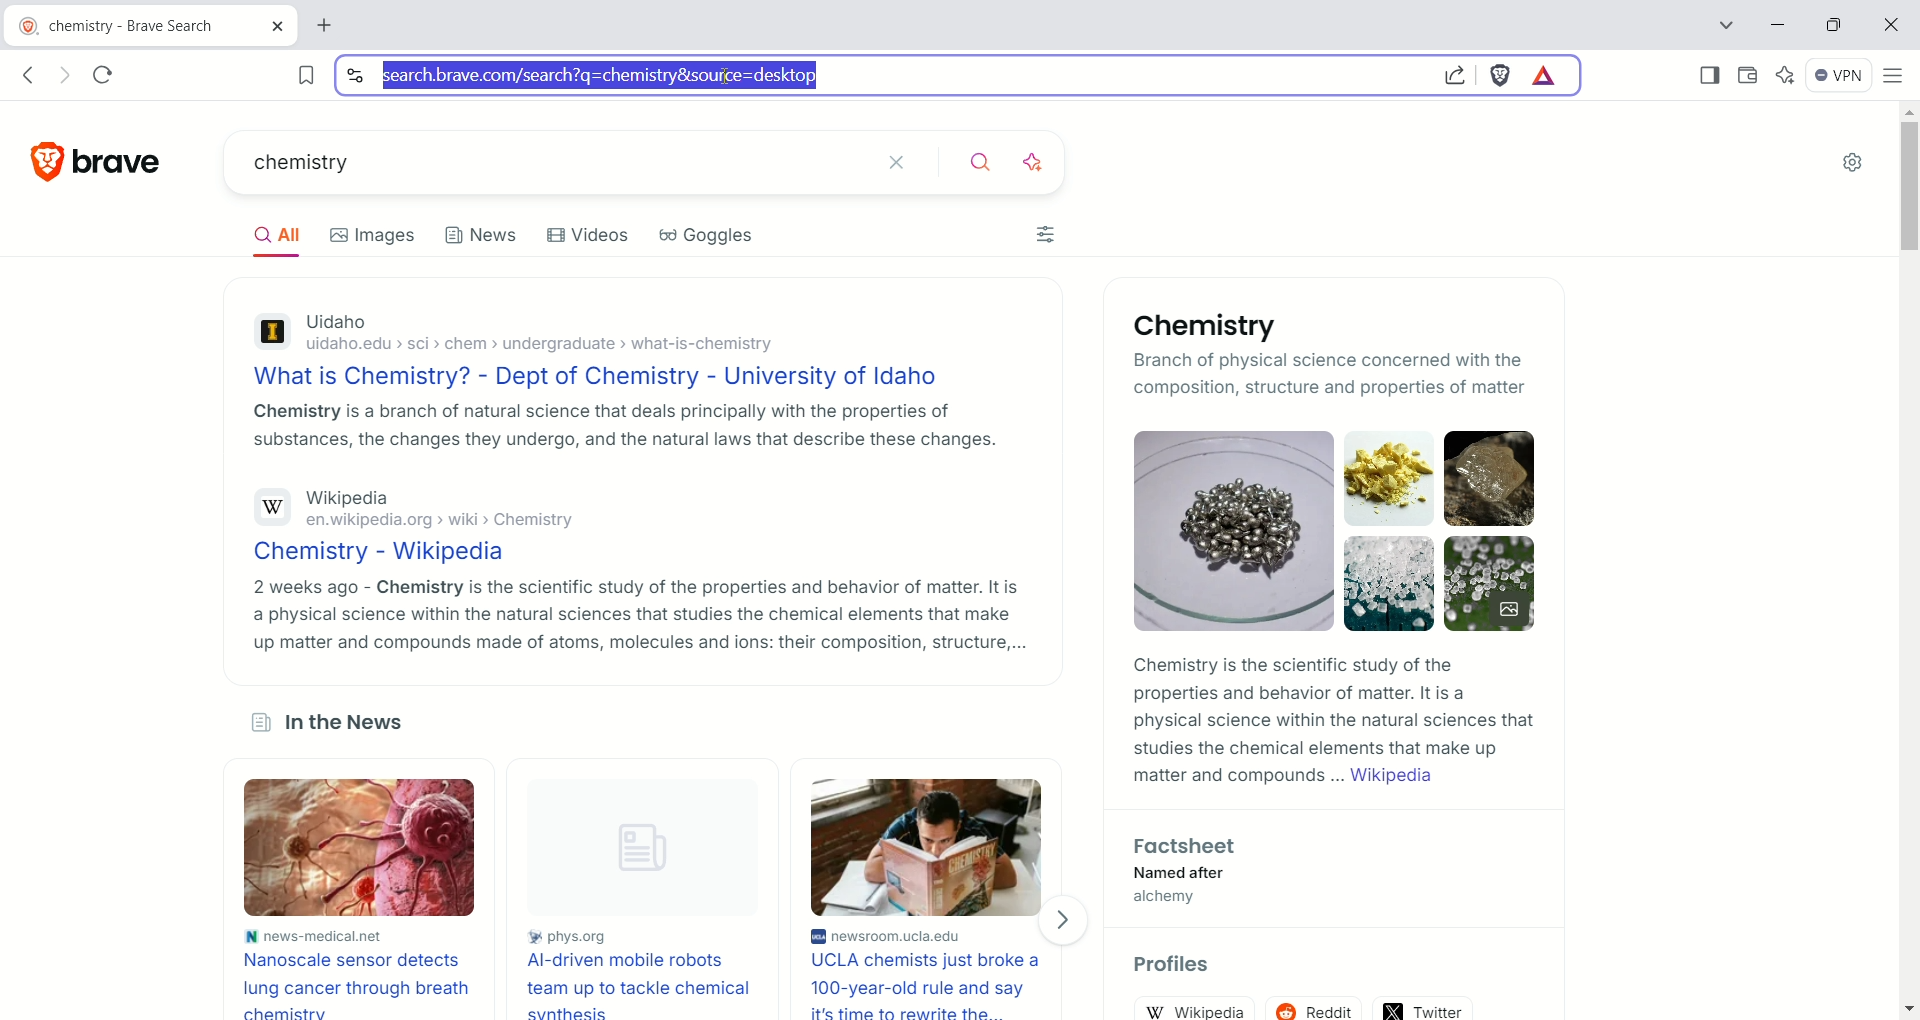 The image size is (1920, 1020). What do you see at coordinates (651, 937) in the screenshot?
I see `phys.org` at bounding box center [651, 937].